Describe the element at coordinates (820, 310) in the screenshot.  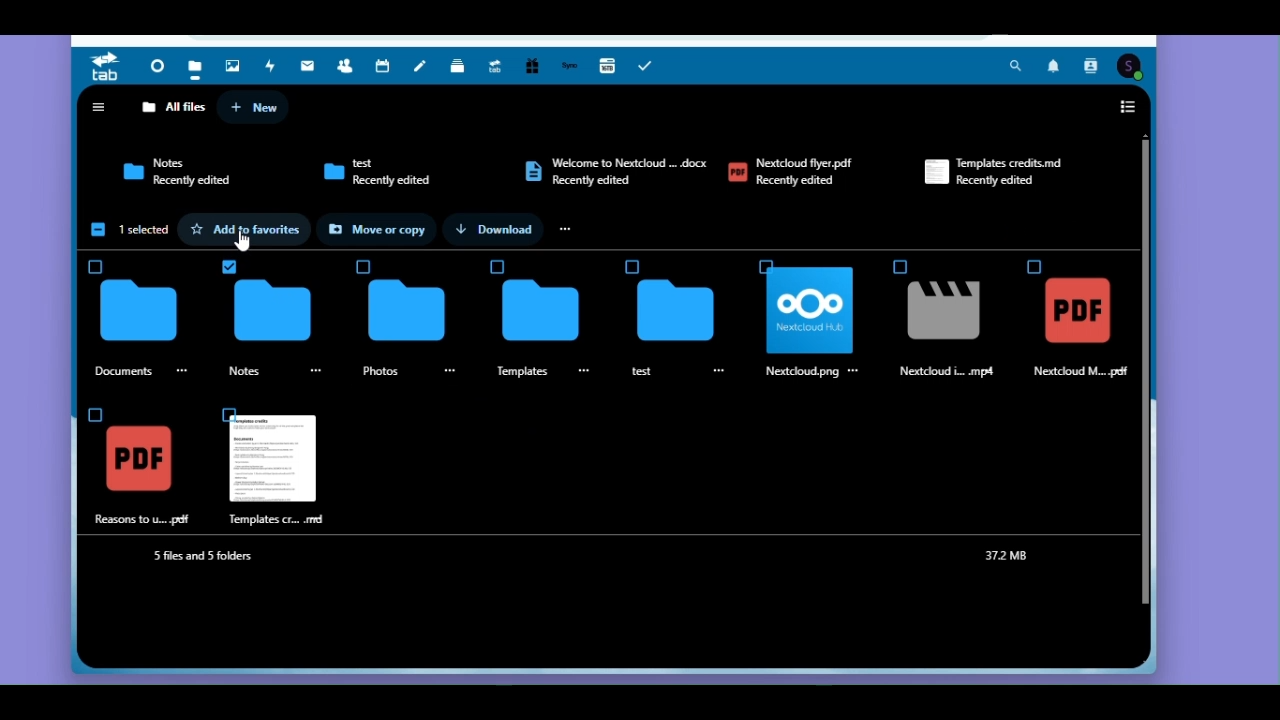
I see `Icon` at that location.